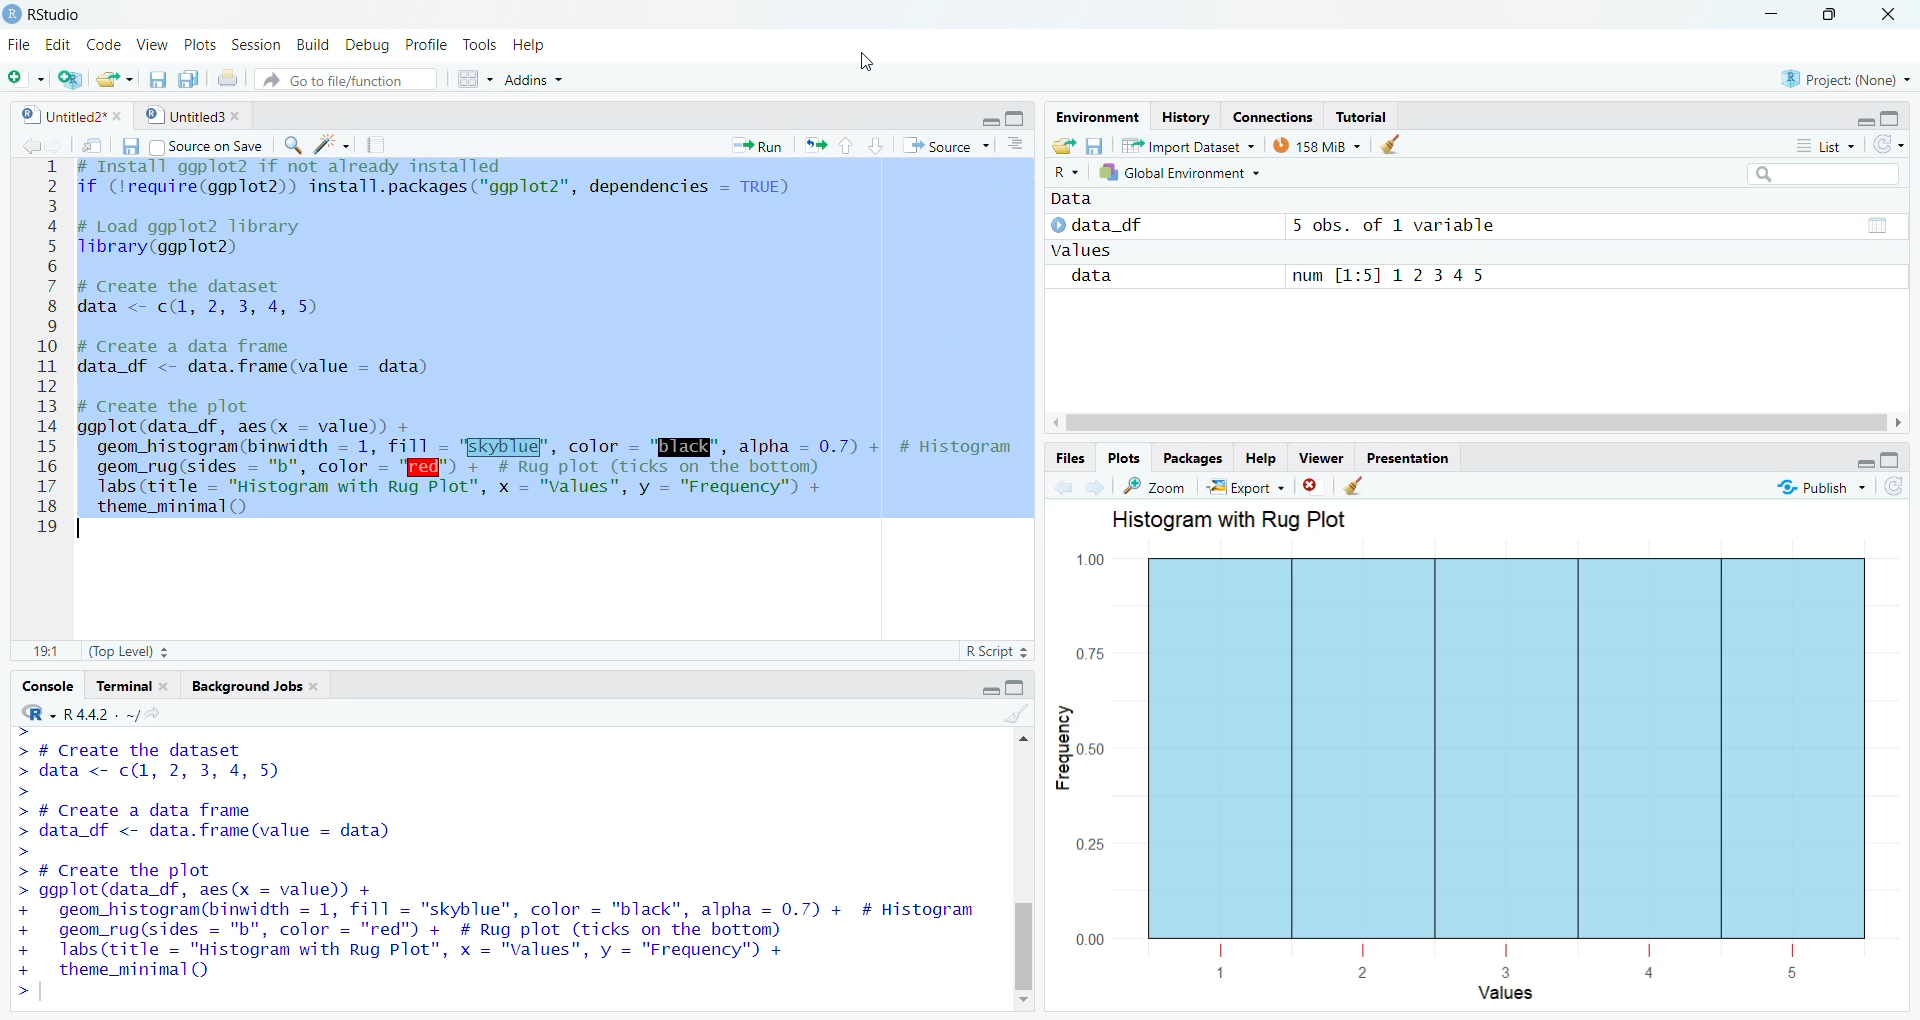 Image resolution: width=1920 pixels, height=1020 pixels. I want to click on forward /backward, so click(1075, 487).